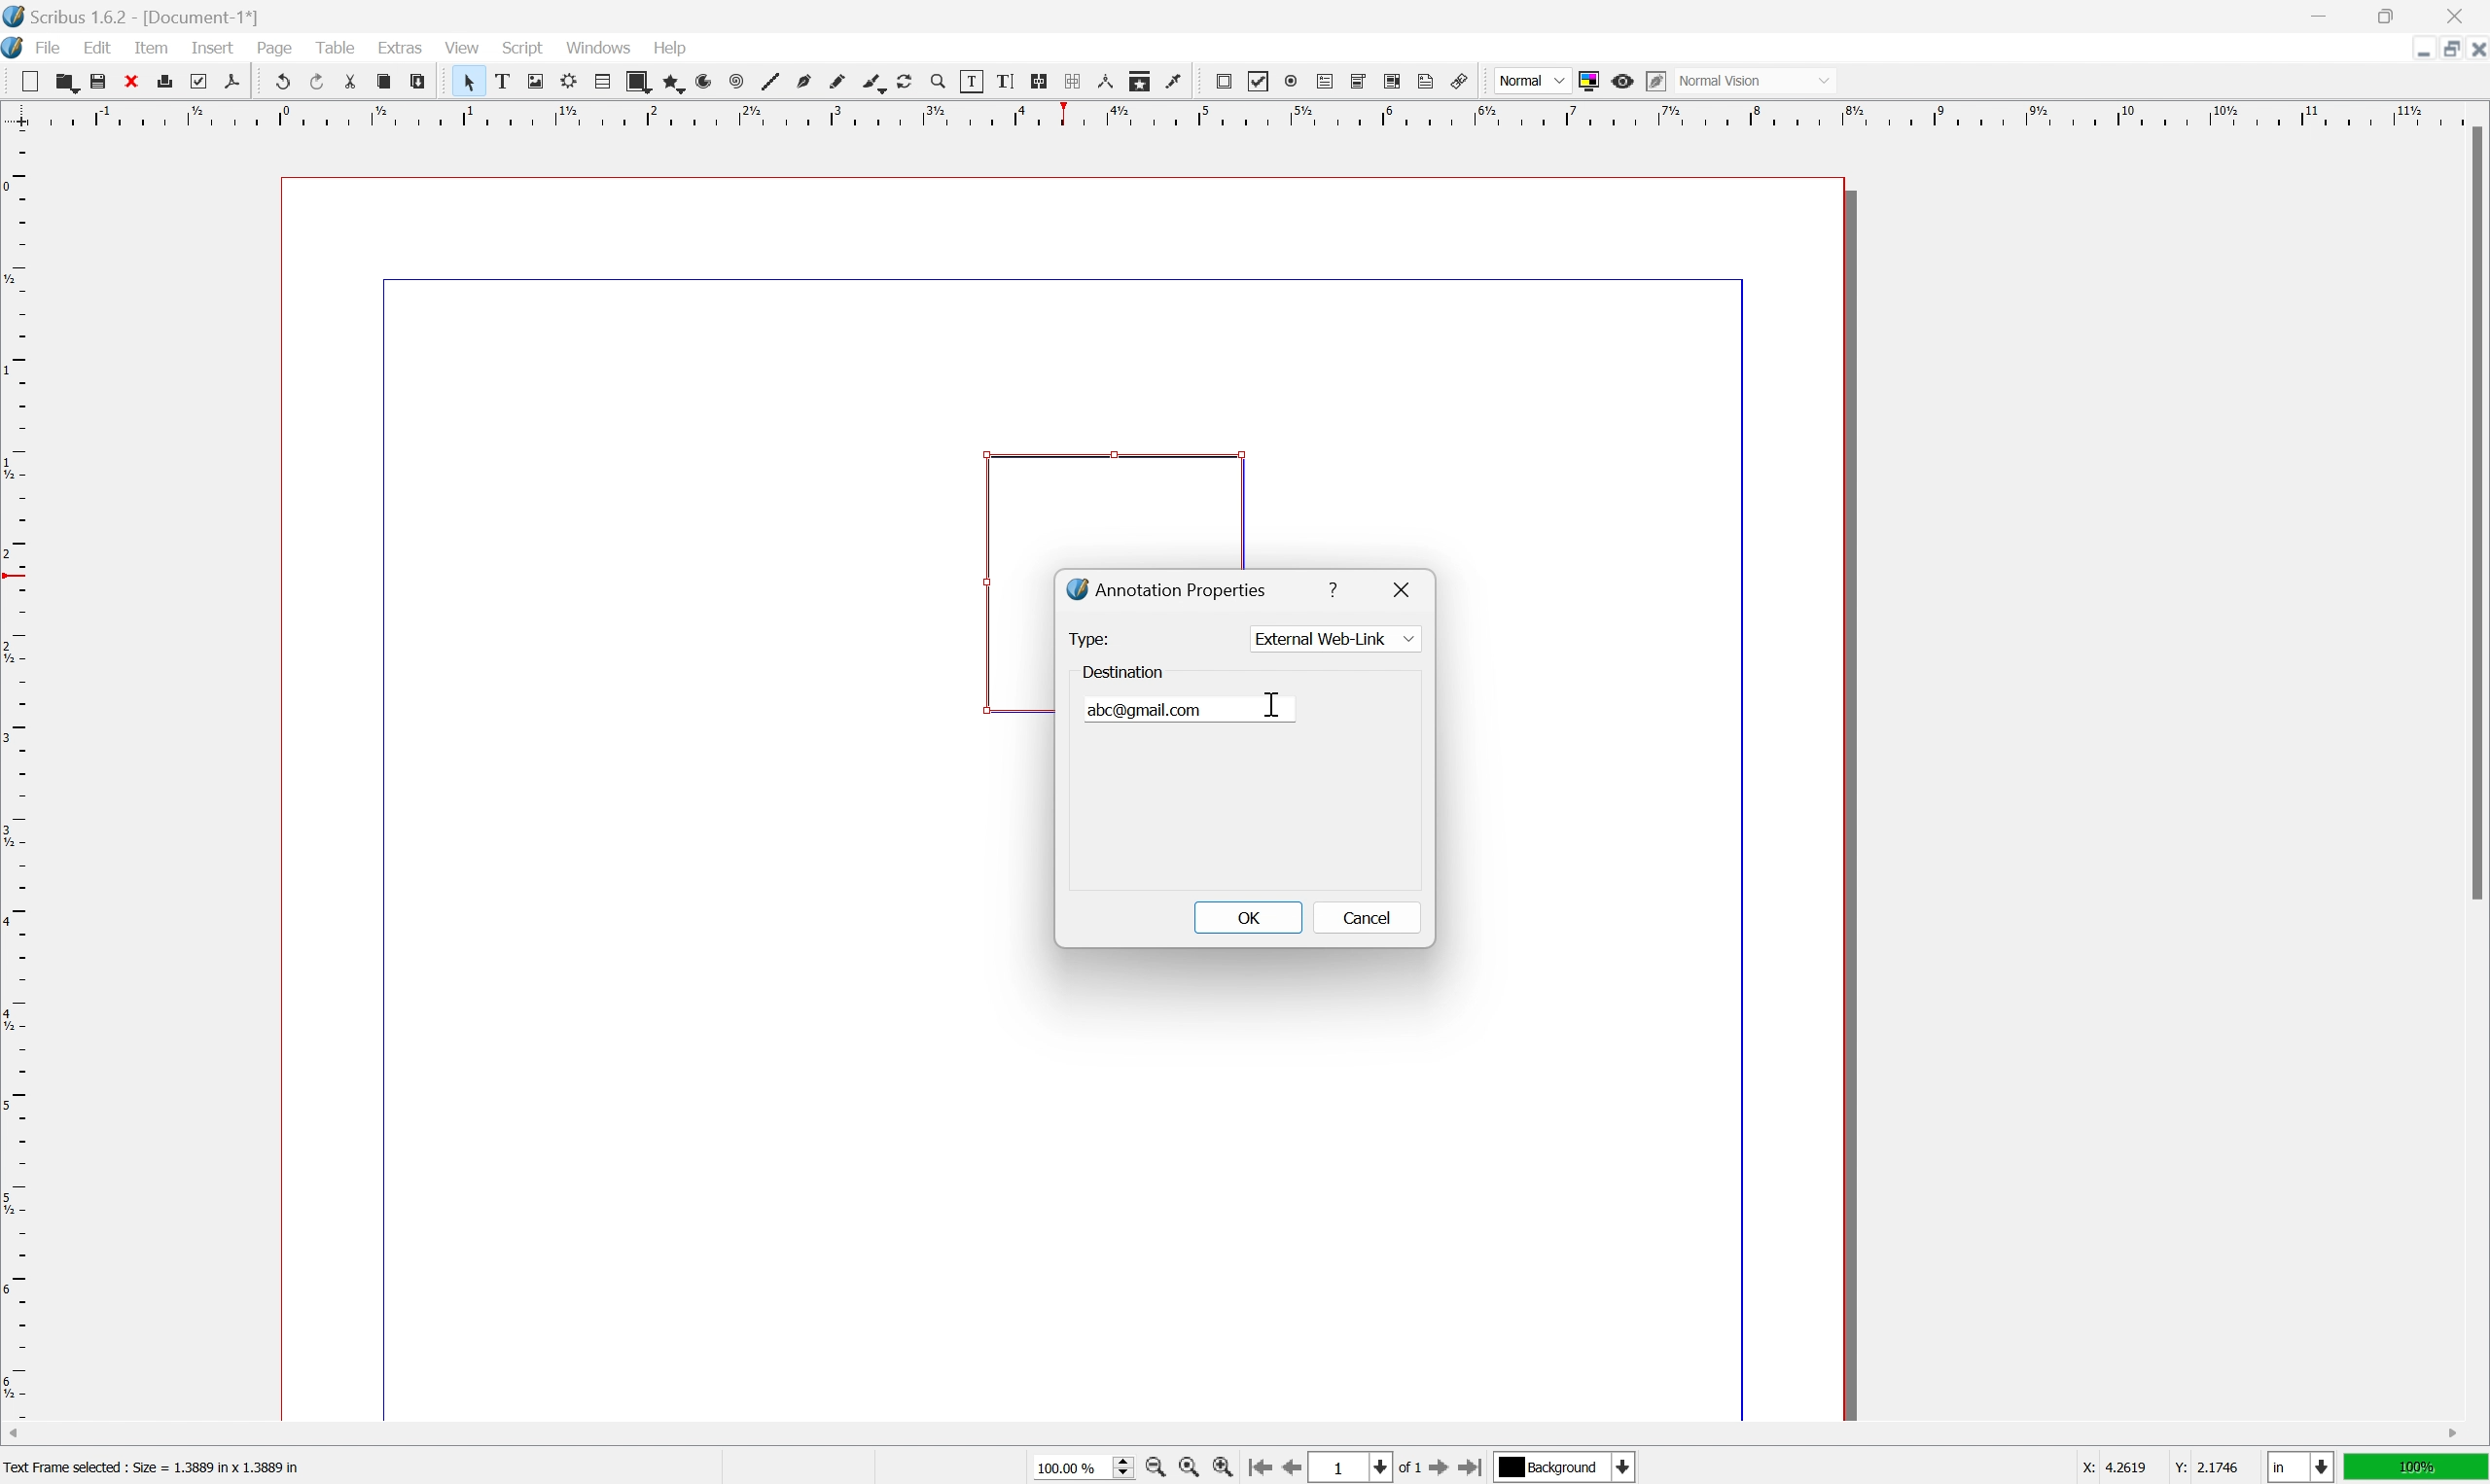 This screenshot has width=2490, height=1484. Describe the element at coordinates (1005, 81) in the screenshot. I see `edit text with story editor` at that location.